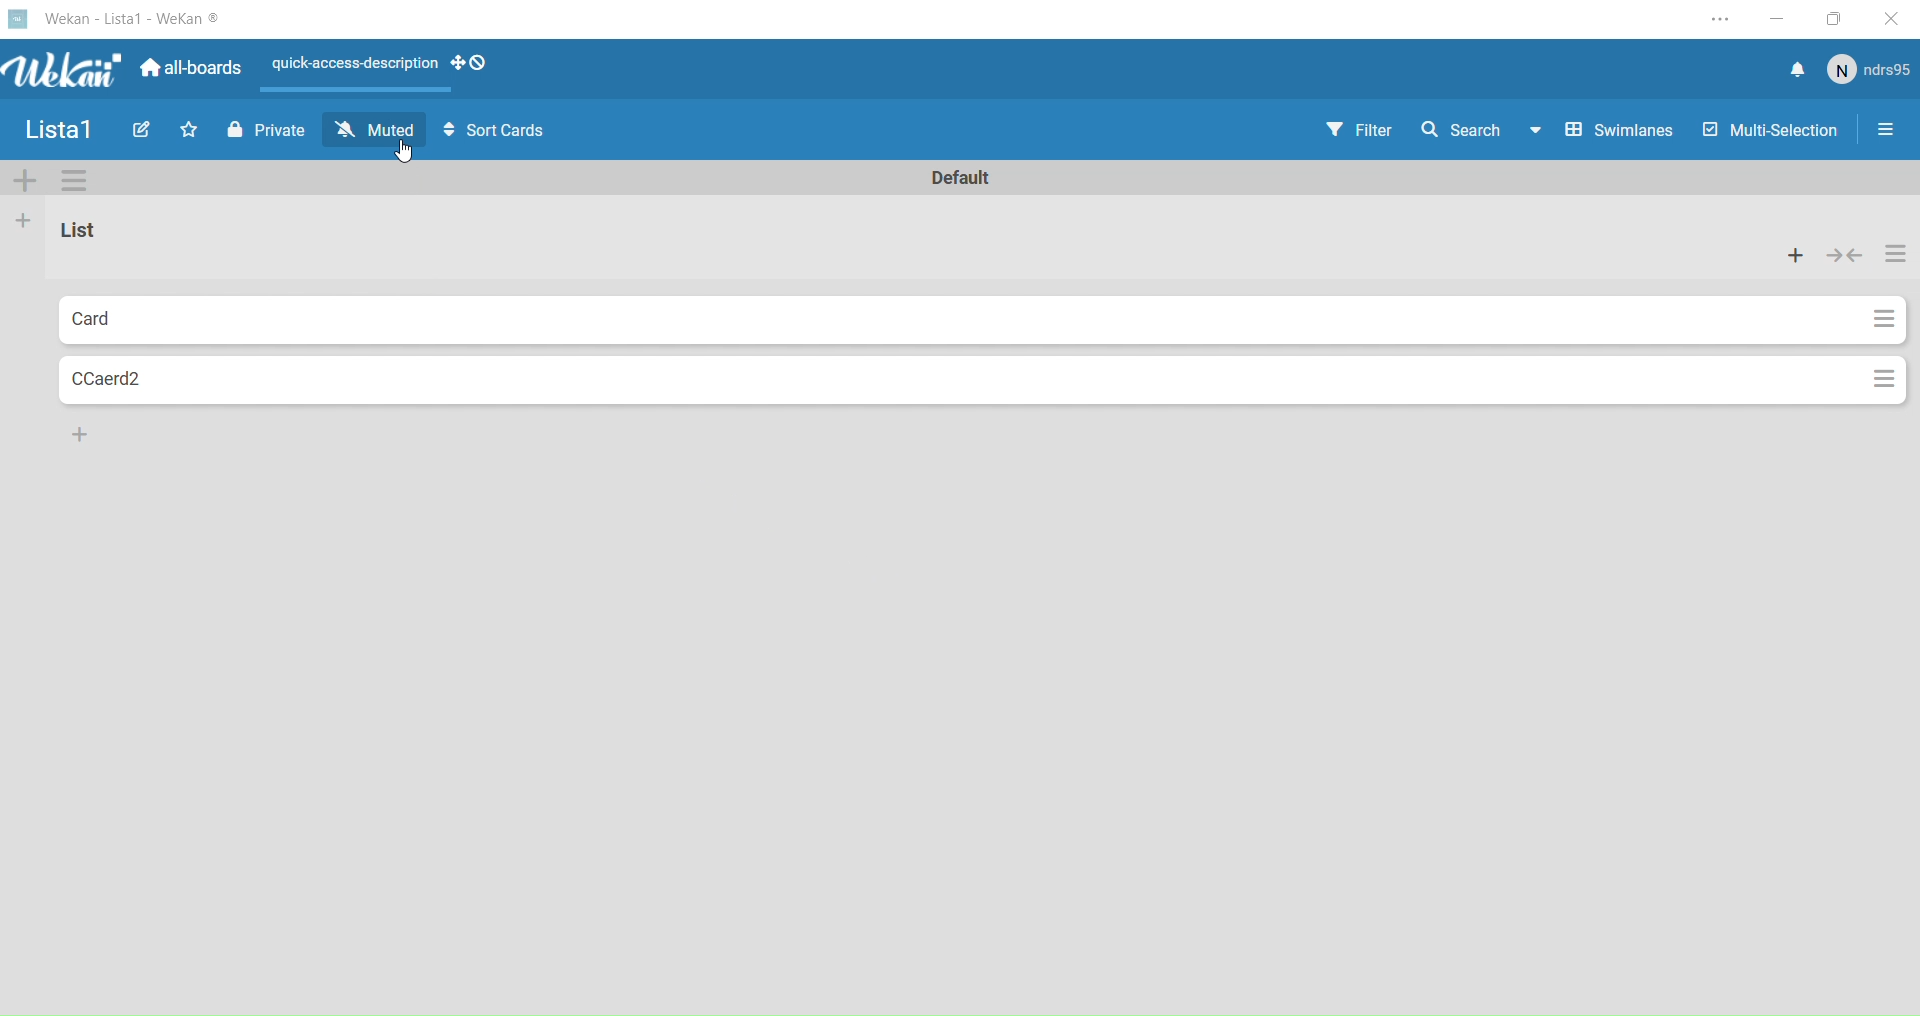 The image size is (1920, 1016). What do you see at coordinates (378, 128) in the screenshot?
I see `Muted` at bounding box center [378, 128].